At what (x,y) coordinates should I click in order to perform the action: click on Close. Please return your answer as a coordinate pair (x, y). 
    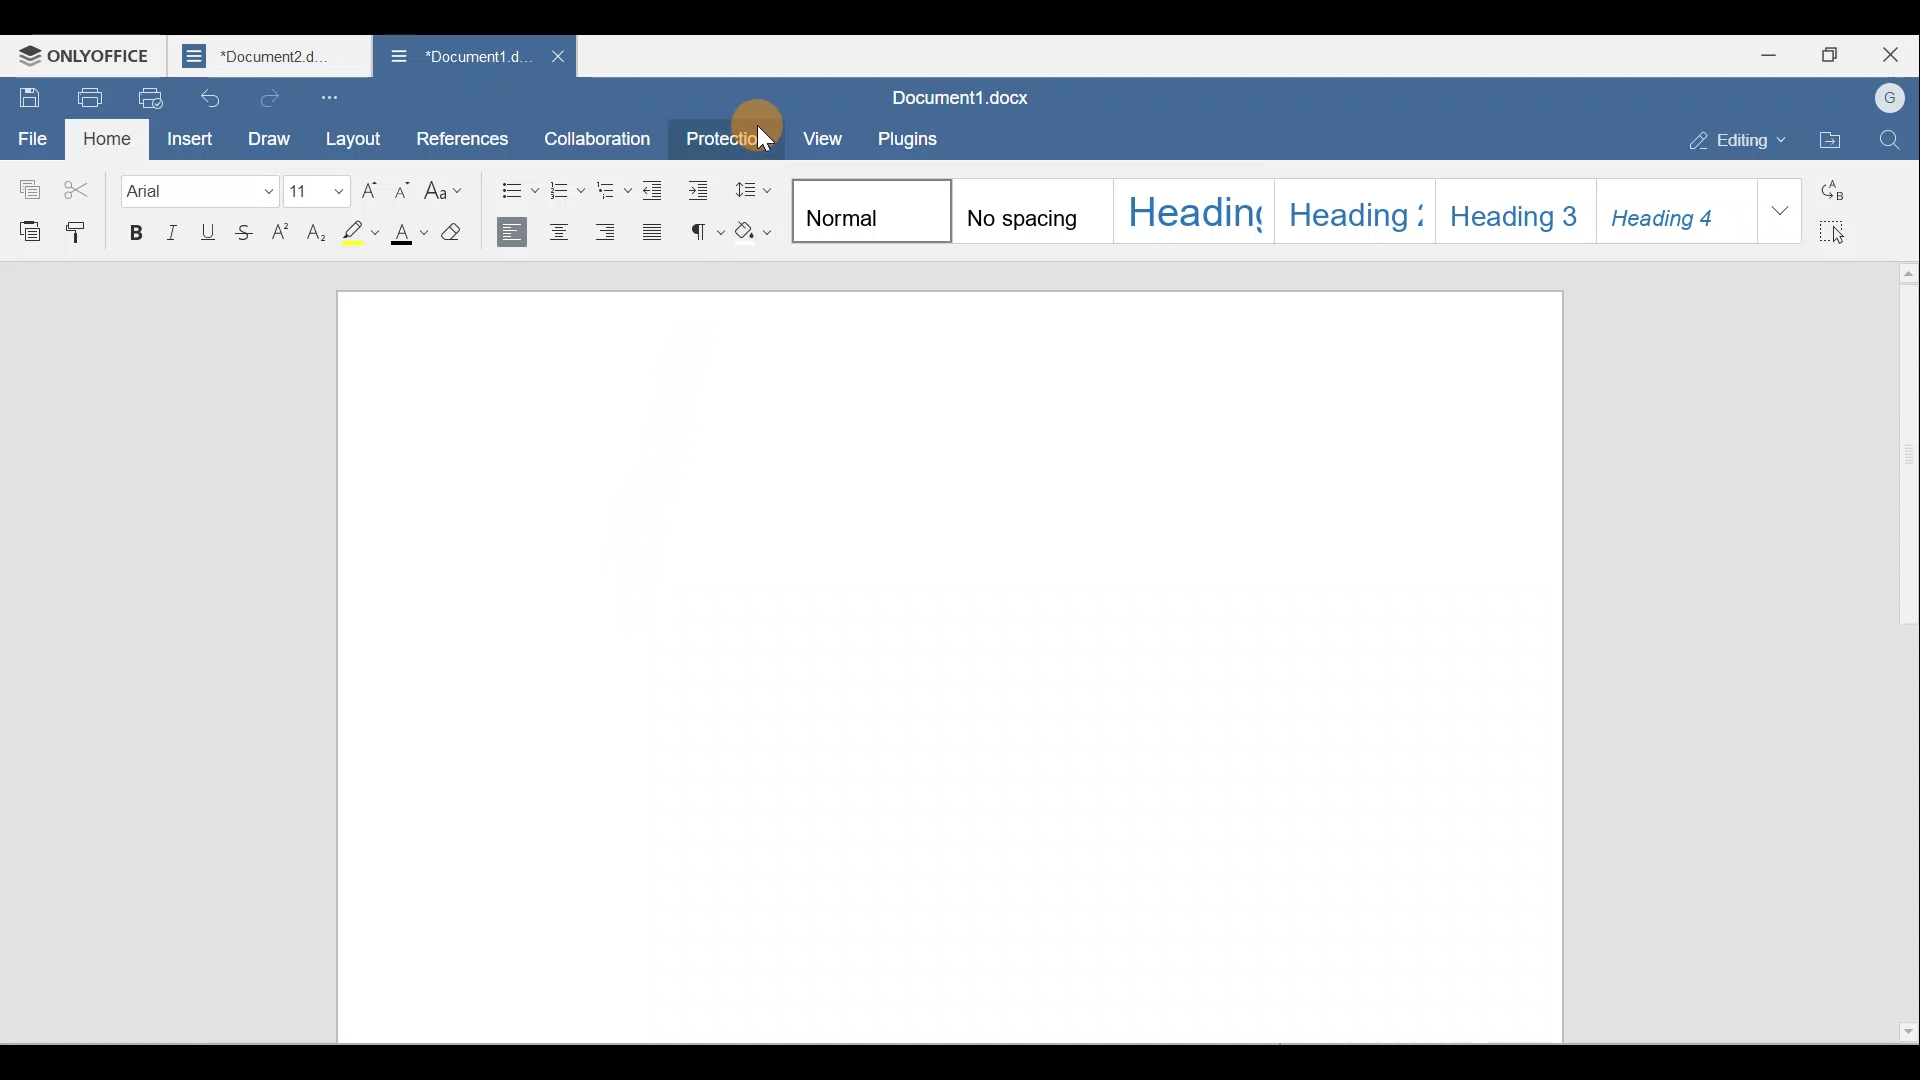
    Looking at the image, I should click on (1890, 56).